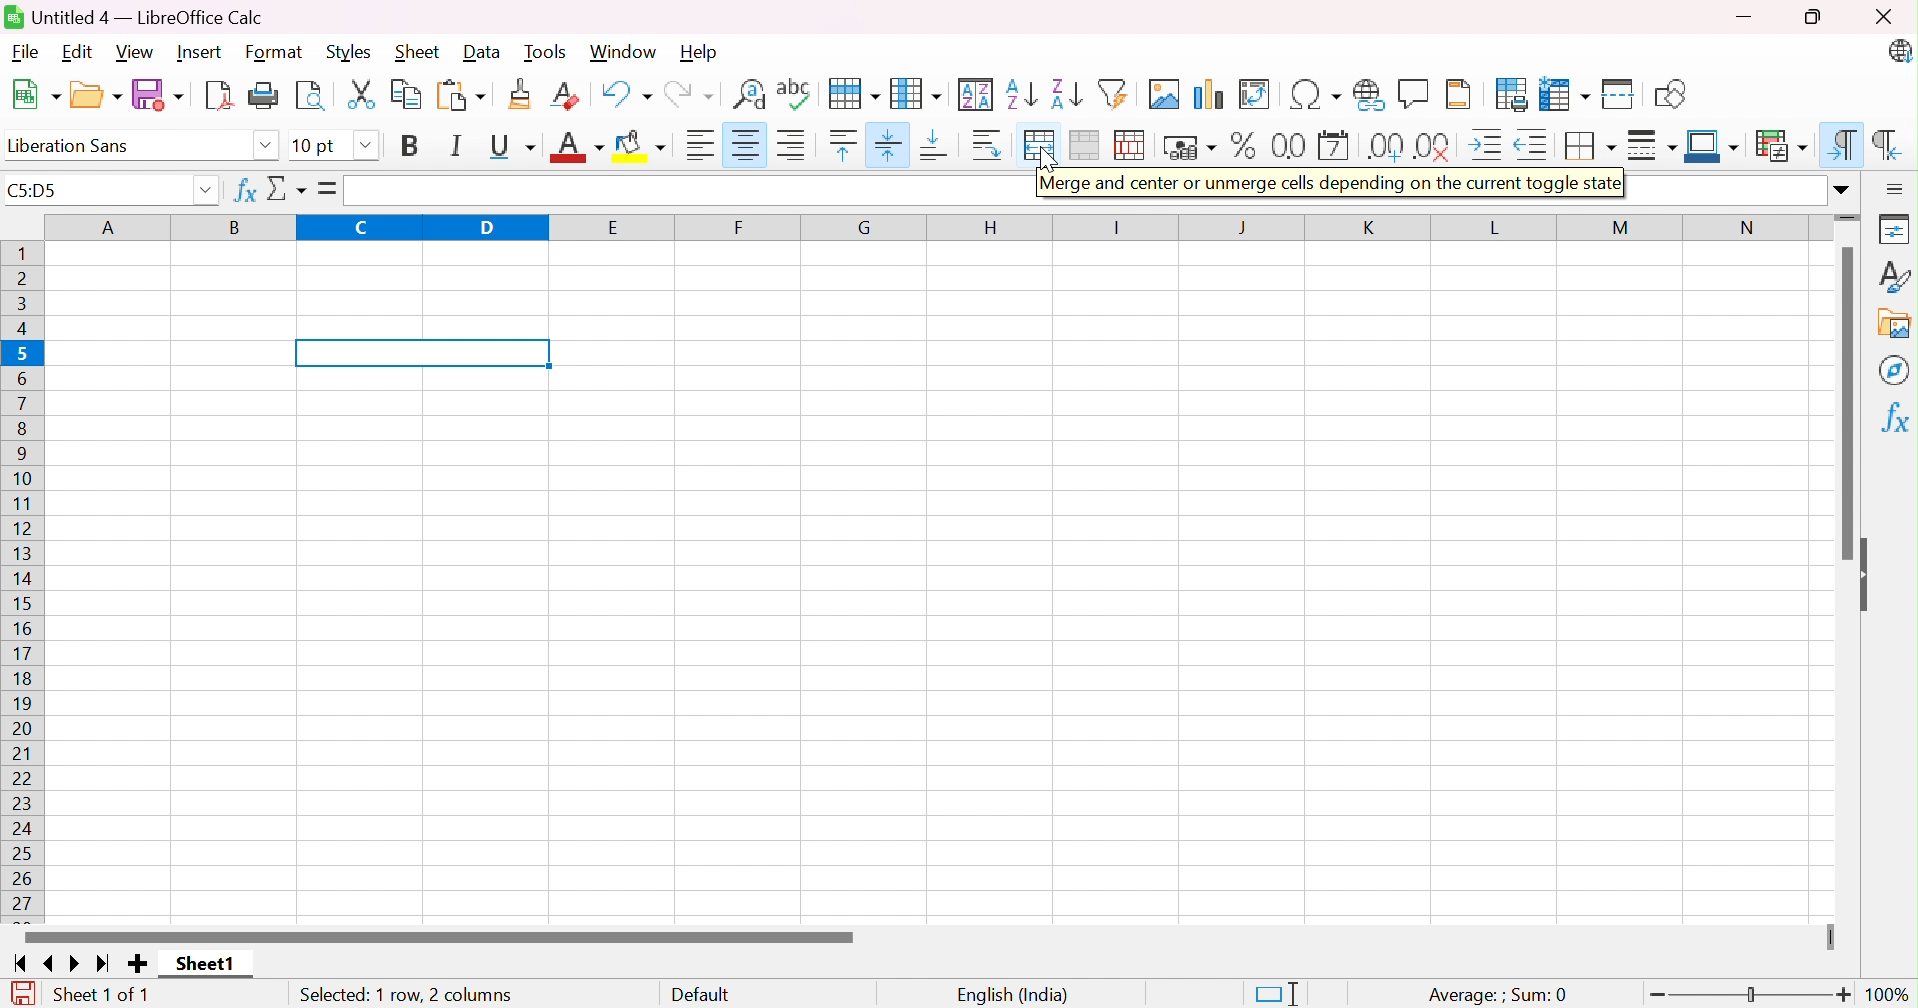  I want to click on Insert or Edit Pivot Table, so click(1257, 94).